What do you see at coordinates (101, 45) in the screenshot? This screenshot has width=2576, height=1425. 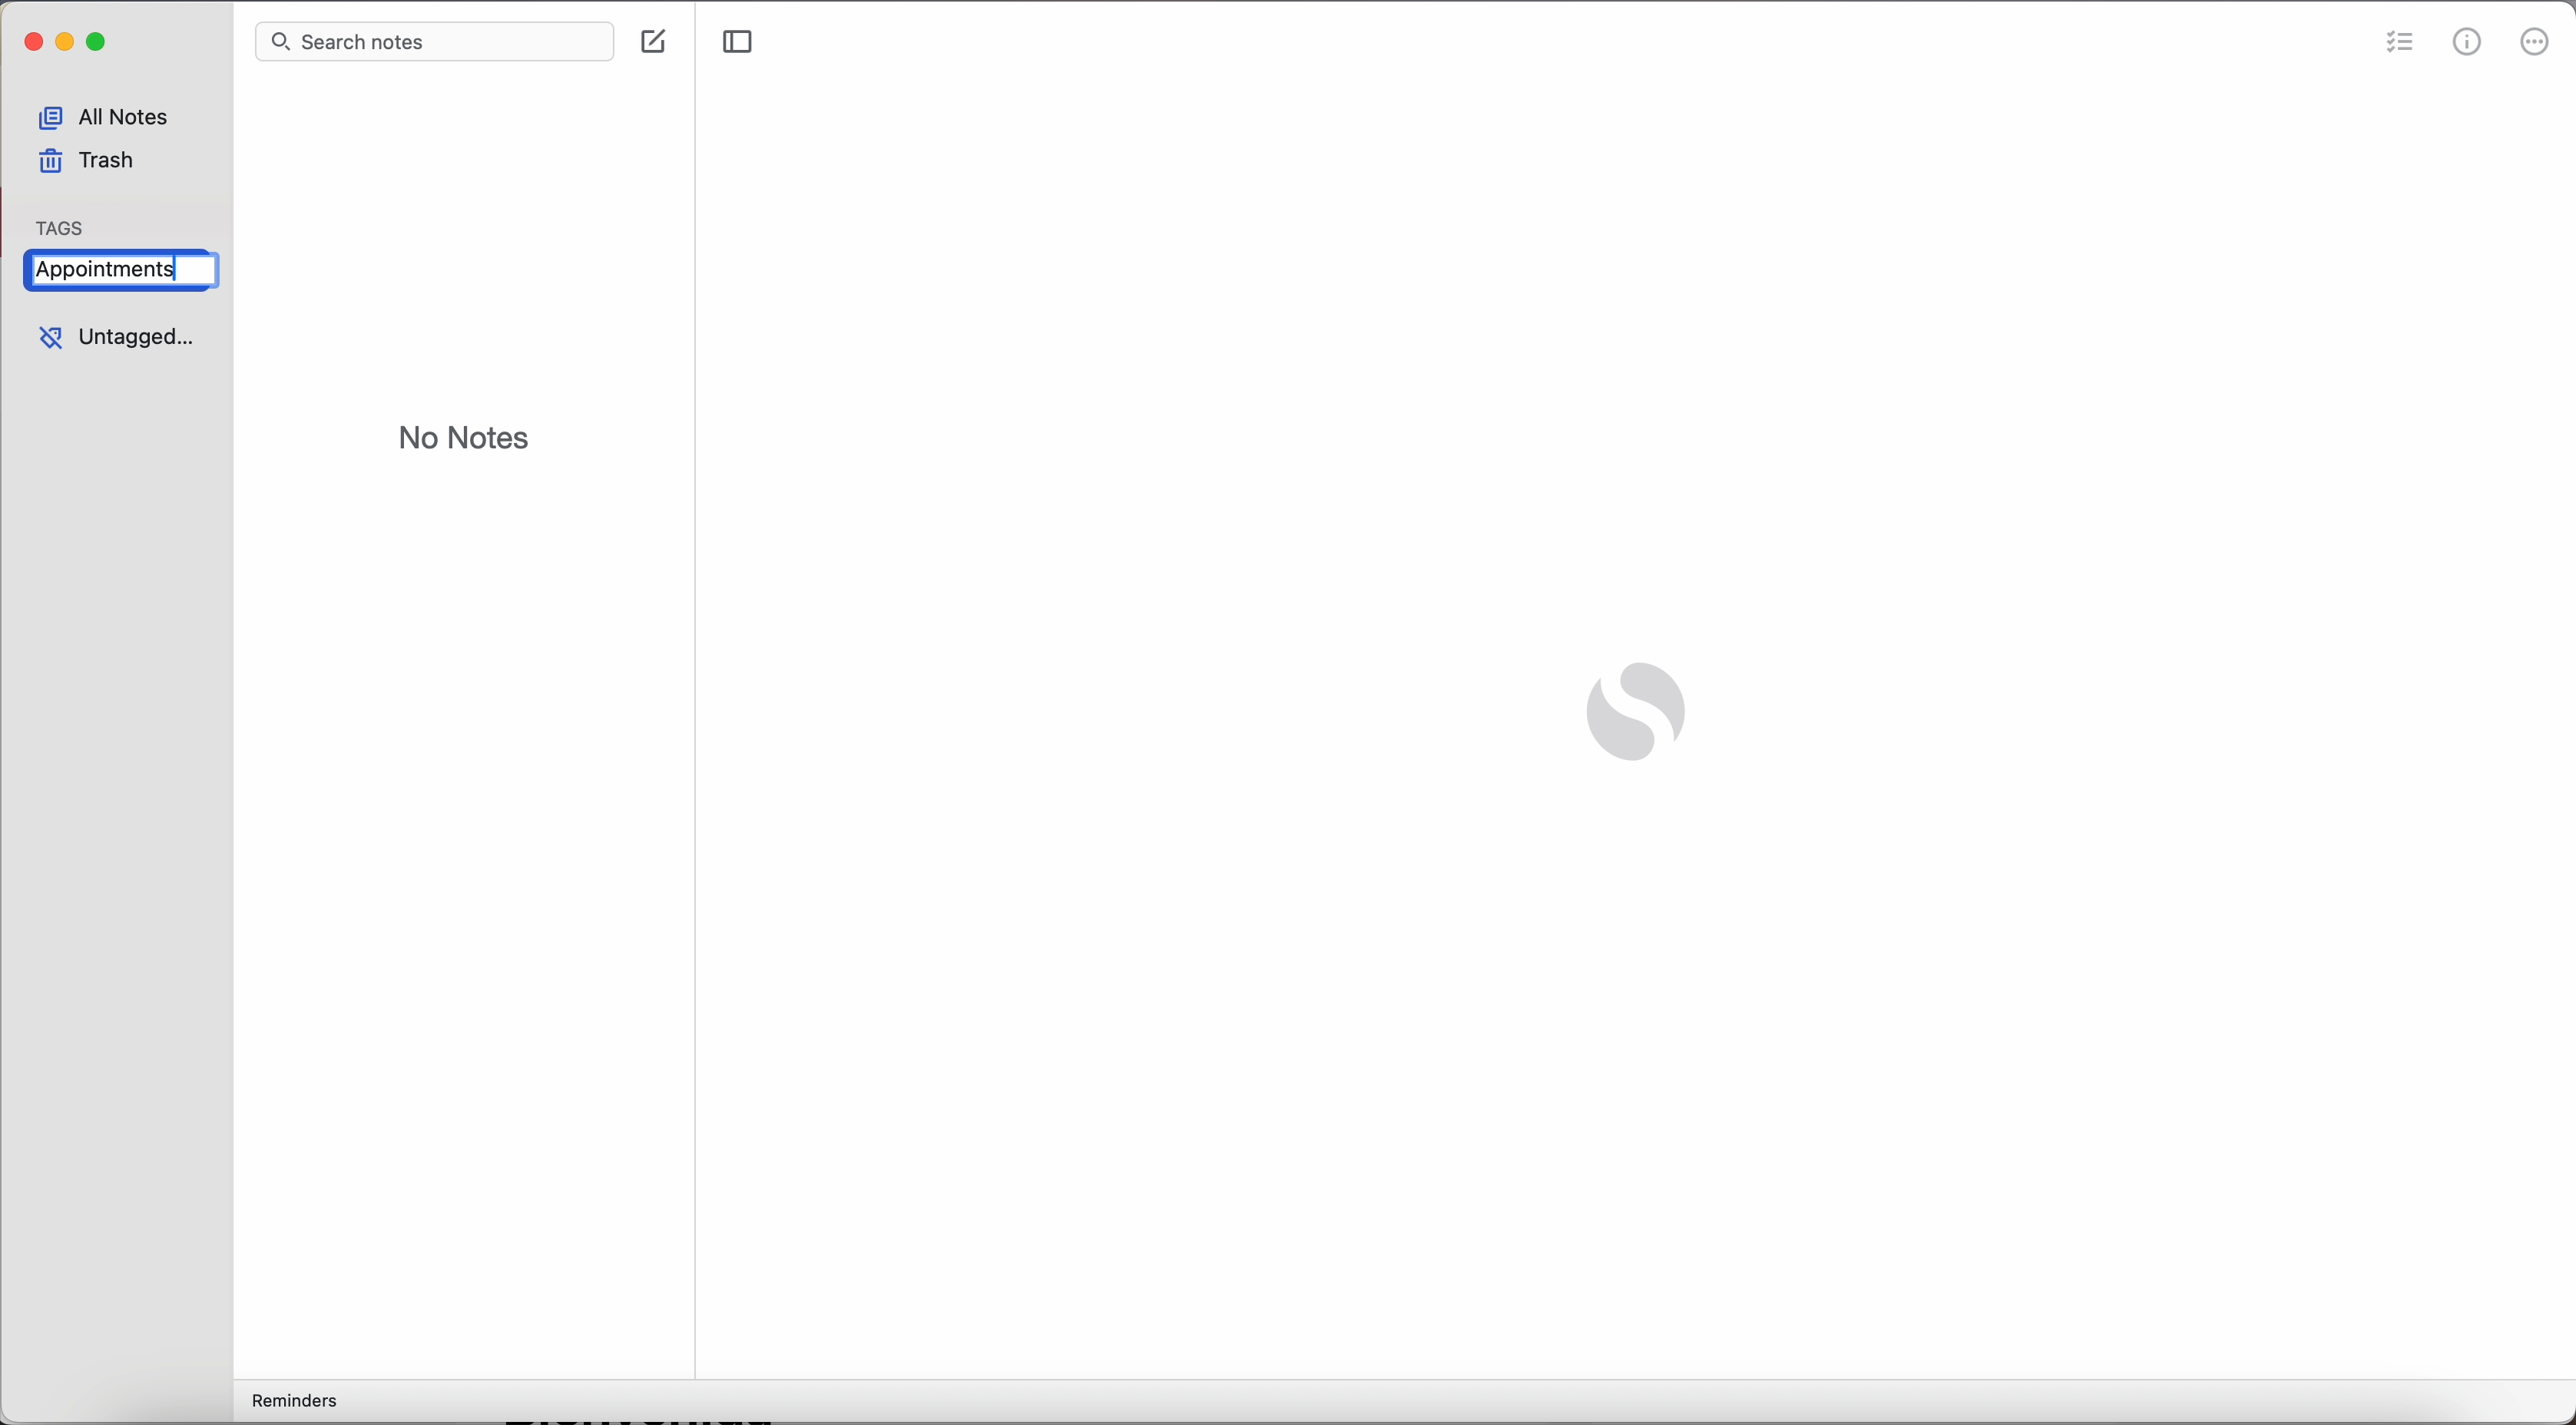 I see `maximize Simplenote` at bounding box center [101, 45].